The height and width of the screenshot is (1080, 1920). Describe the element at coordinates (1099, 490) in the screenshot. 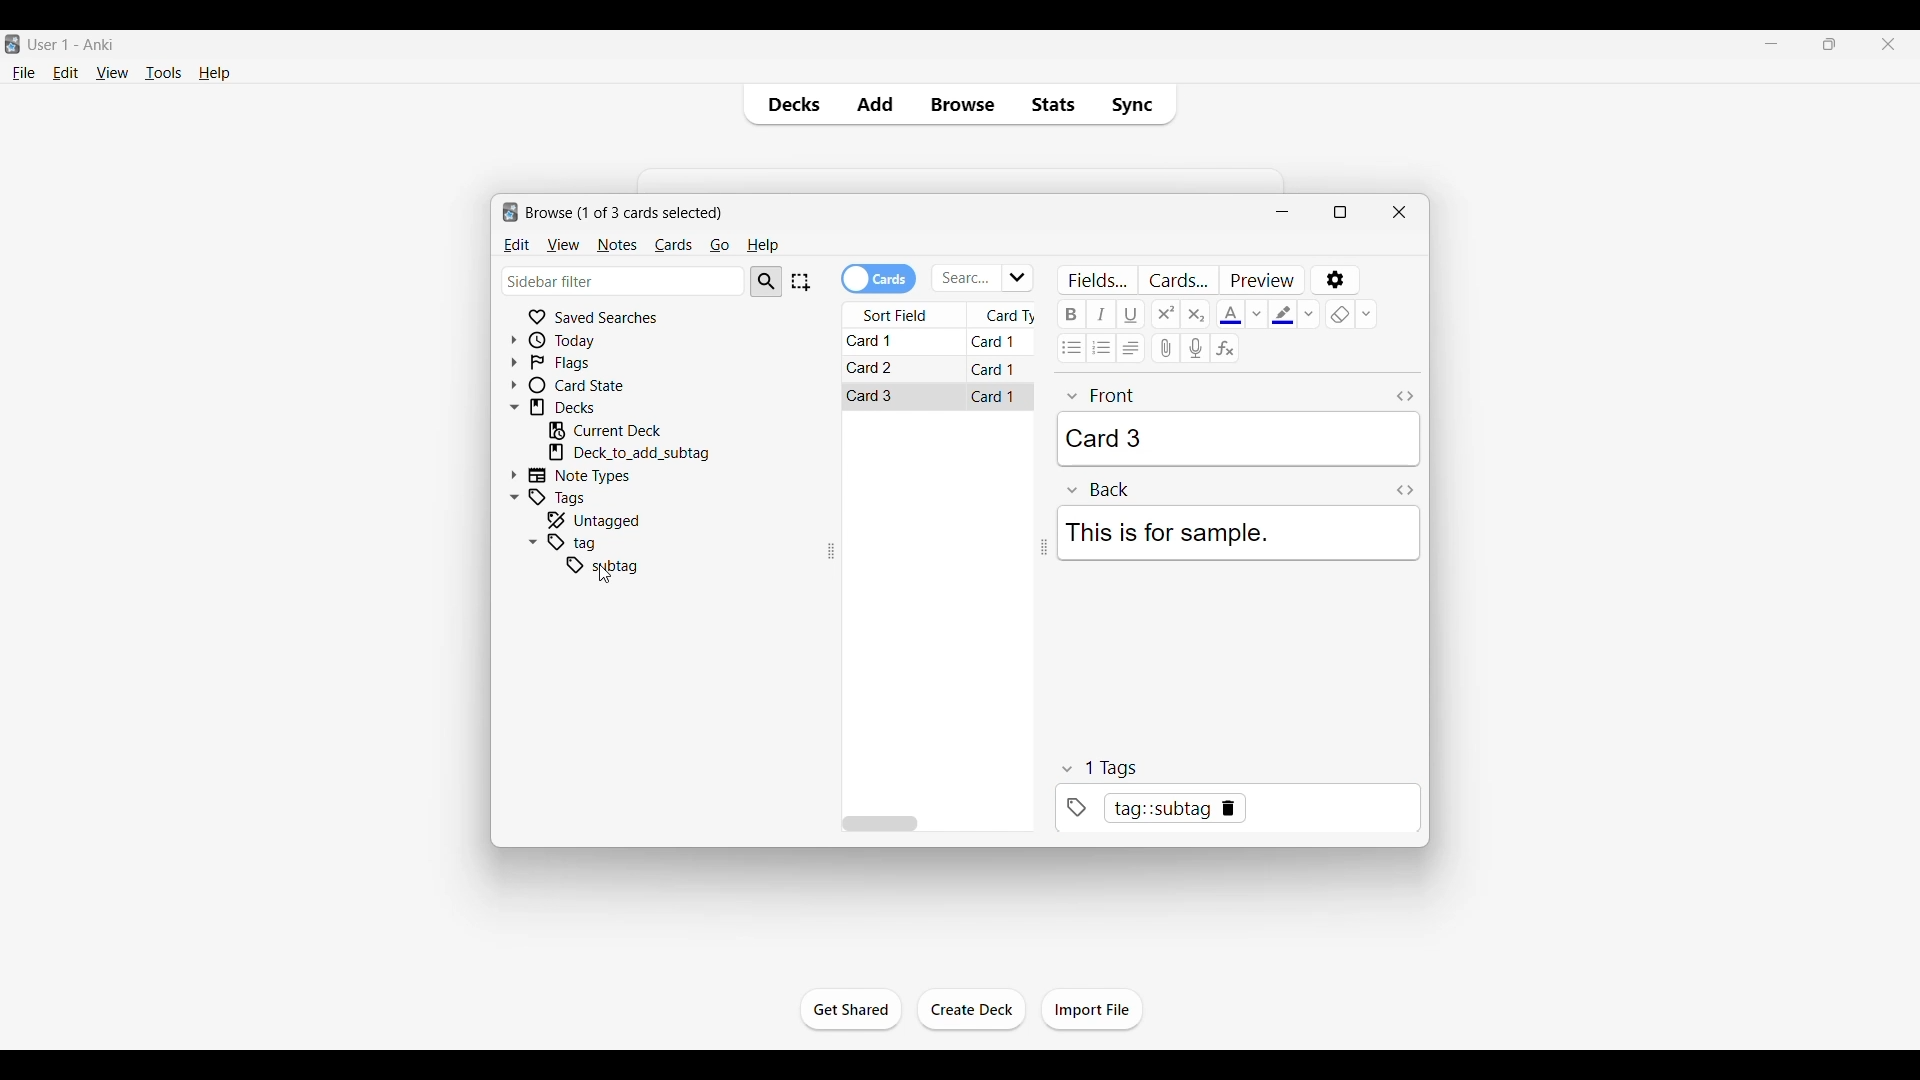

I see `Back` at that location.